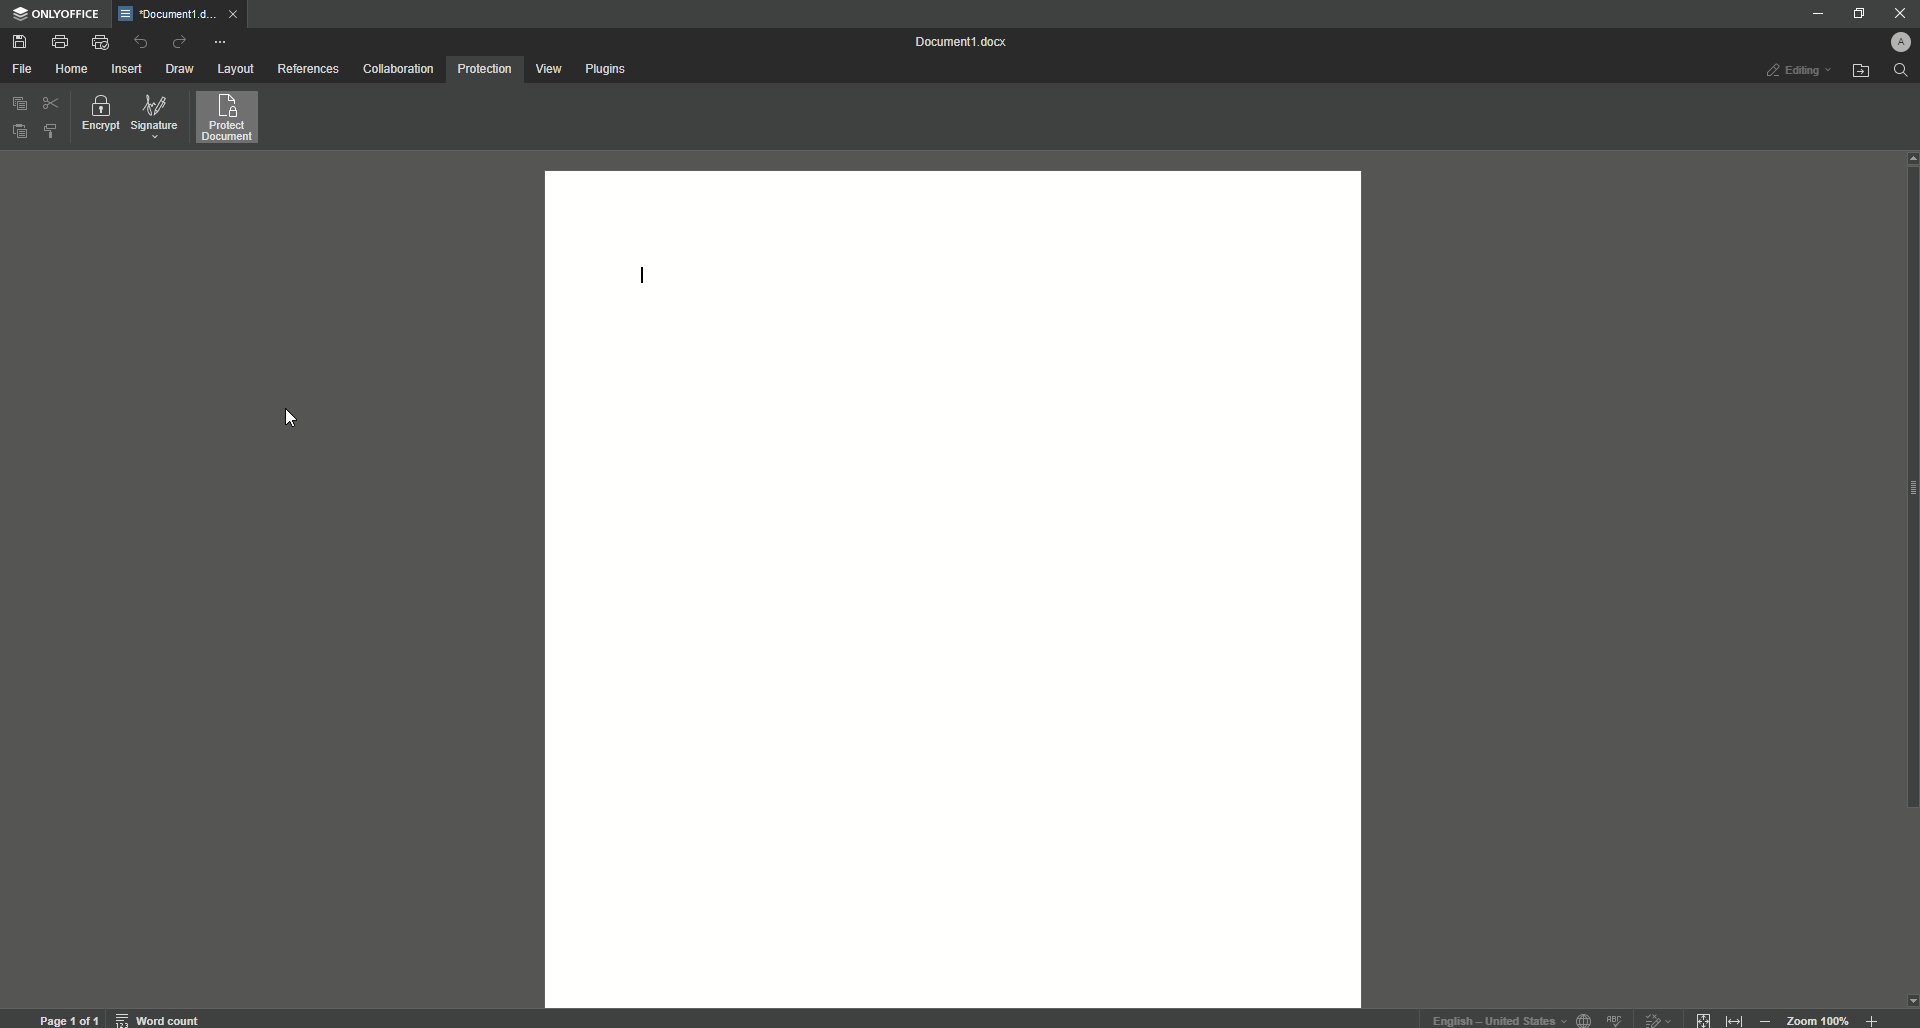 Image resolution: width=1920 pixels, height=1028 pixels. What do you see at coordinates (1617, 1019) in the screenshot?
I see `spell check` at bounding box center [1617, 1019].